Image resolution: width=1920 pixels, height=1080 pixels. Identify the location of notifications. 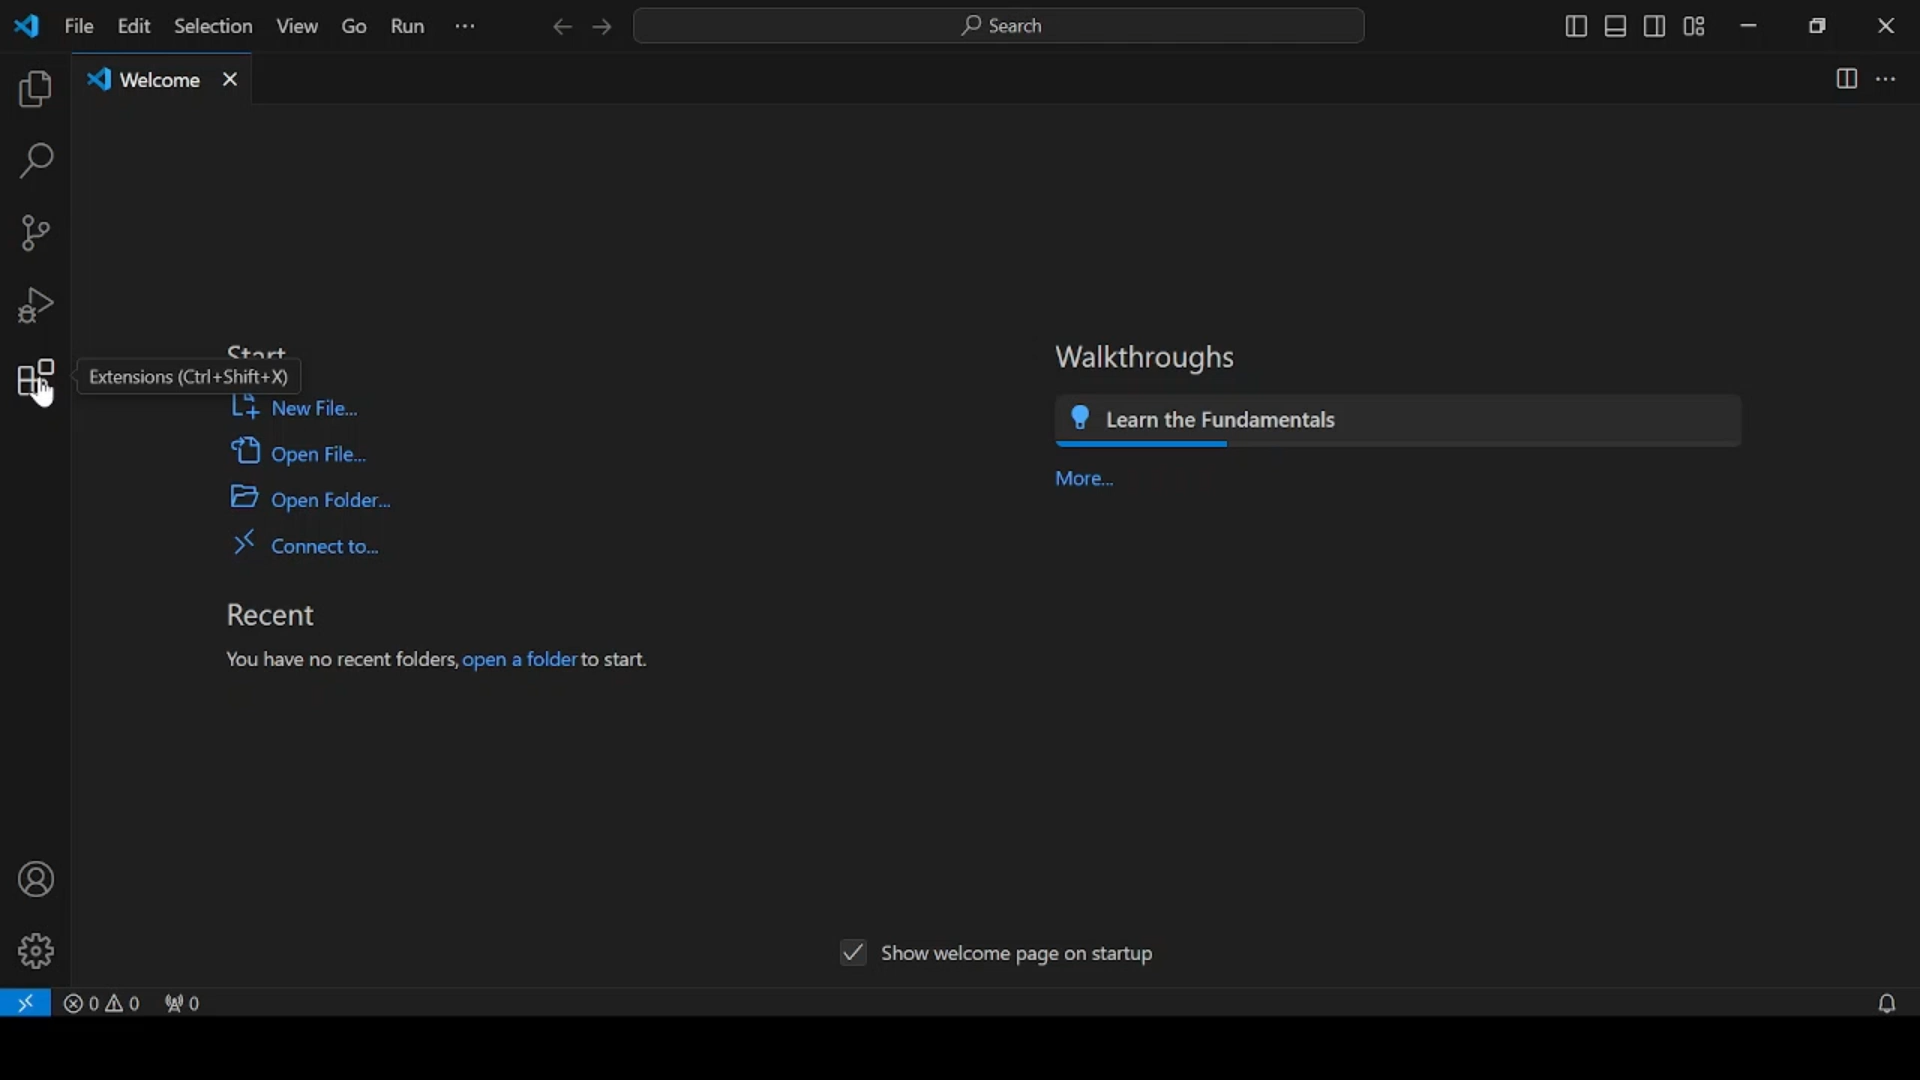
(1887, 1002).